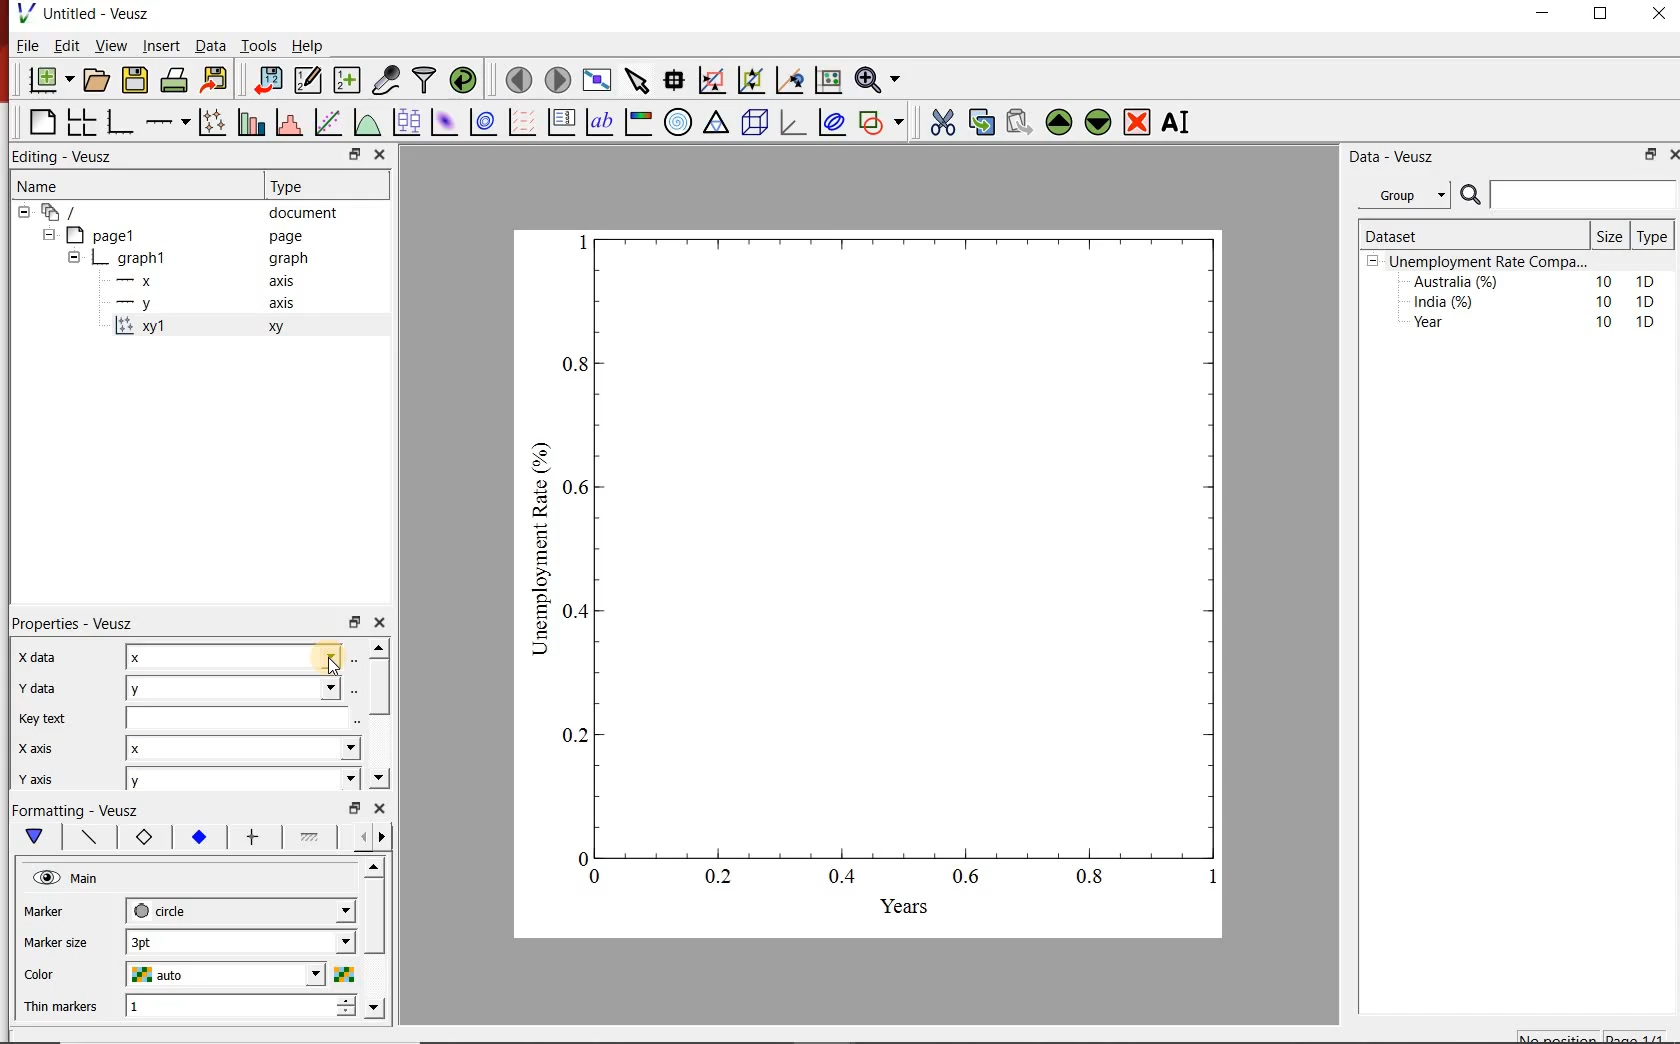 This screenshot has width=1680, height=1044. What do you see at coordinates (200, 838) in the screenshot?
I see `marker fill ` at bounding box center [200, 838].